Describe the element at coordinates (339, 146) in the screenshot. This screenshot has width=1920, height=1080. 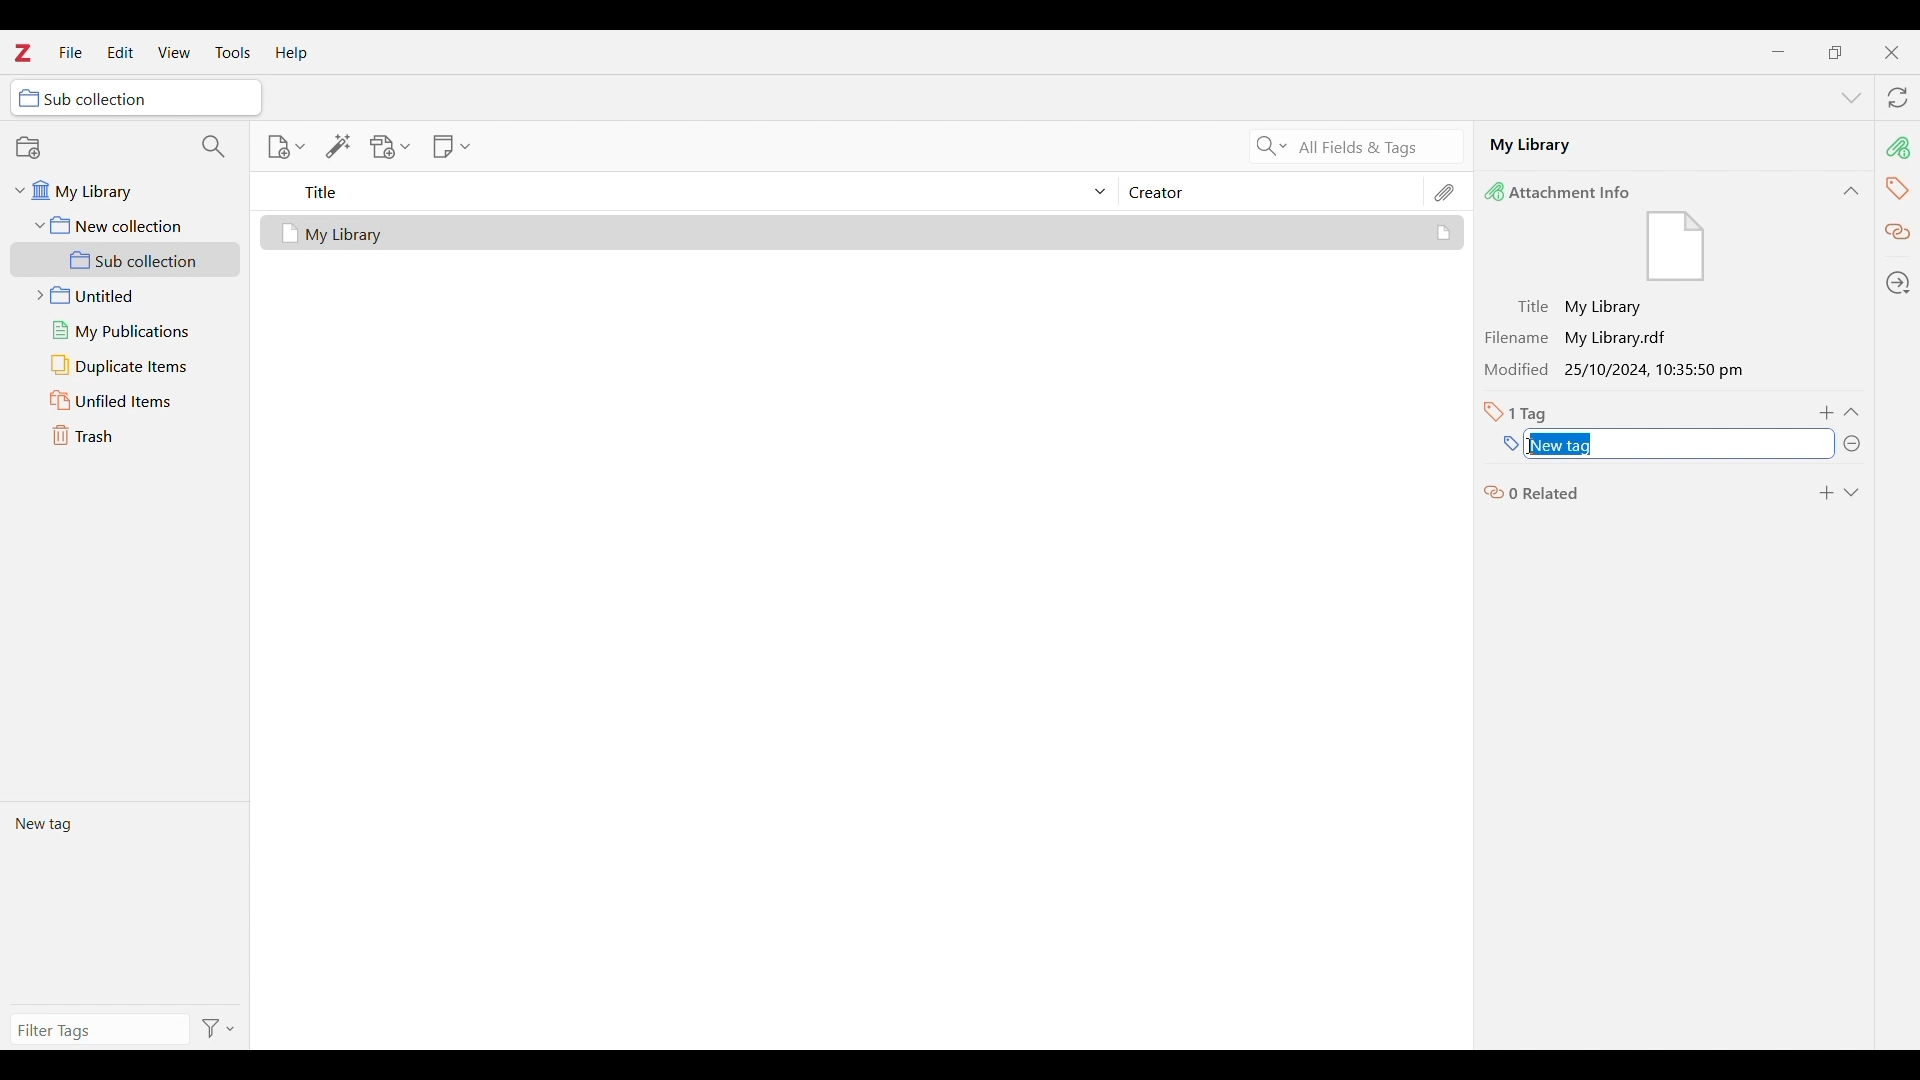
I see `Add item/s by identifier` at that location.